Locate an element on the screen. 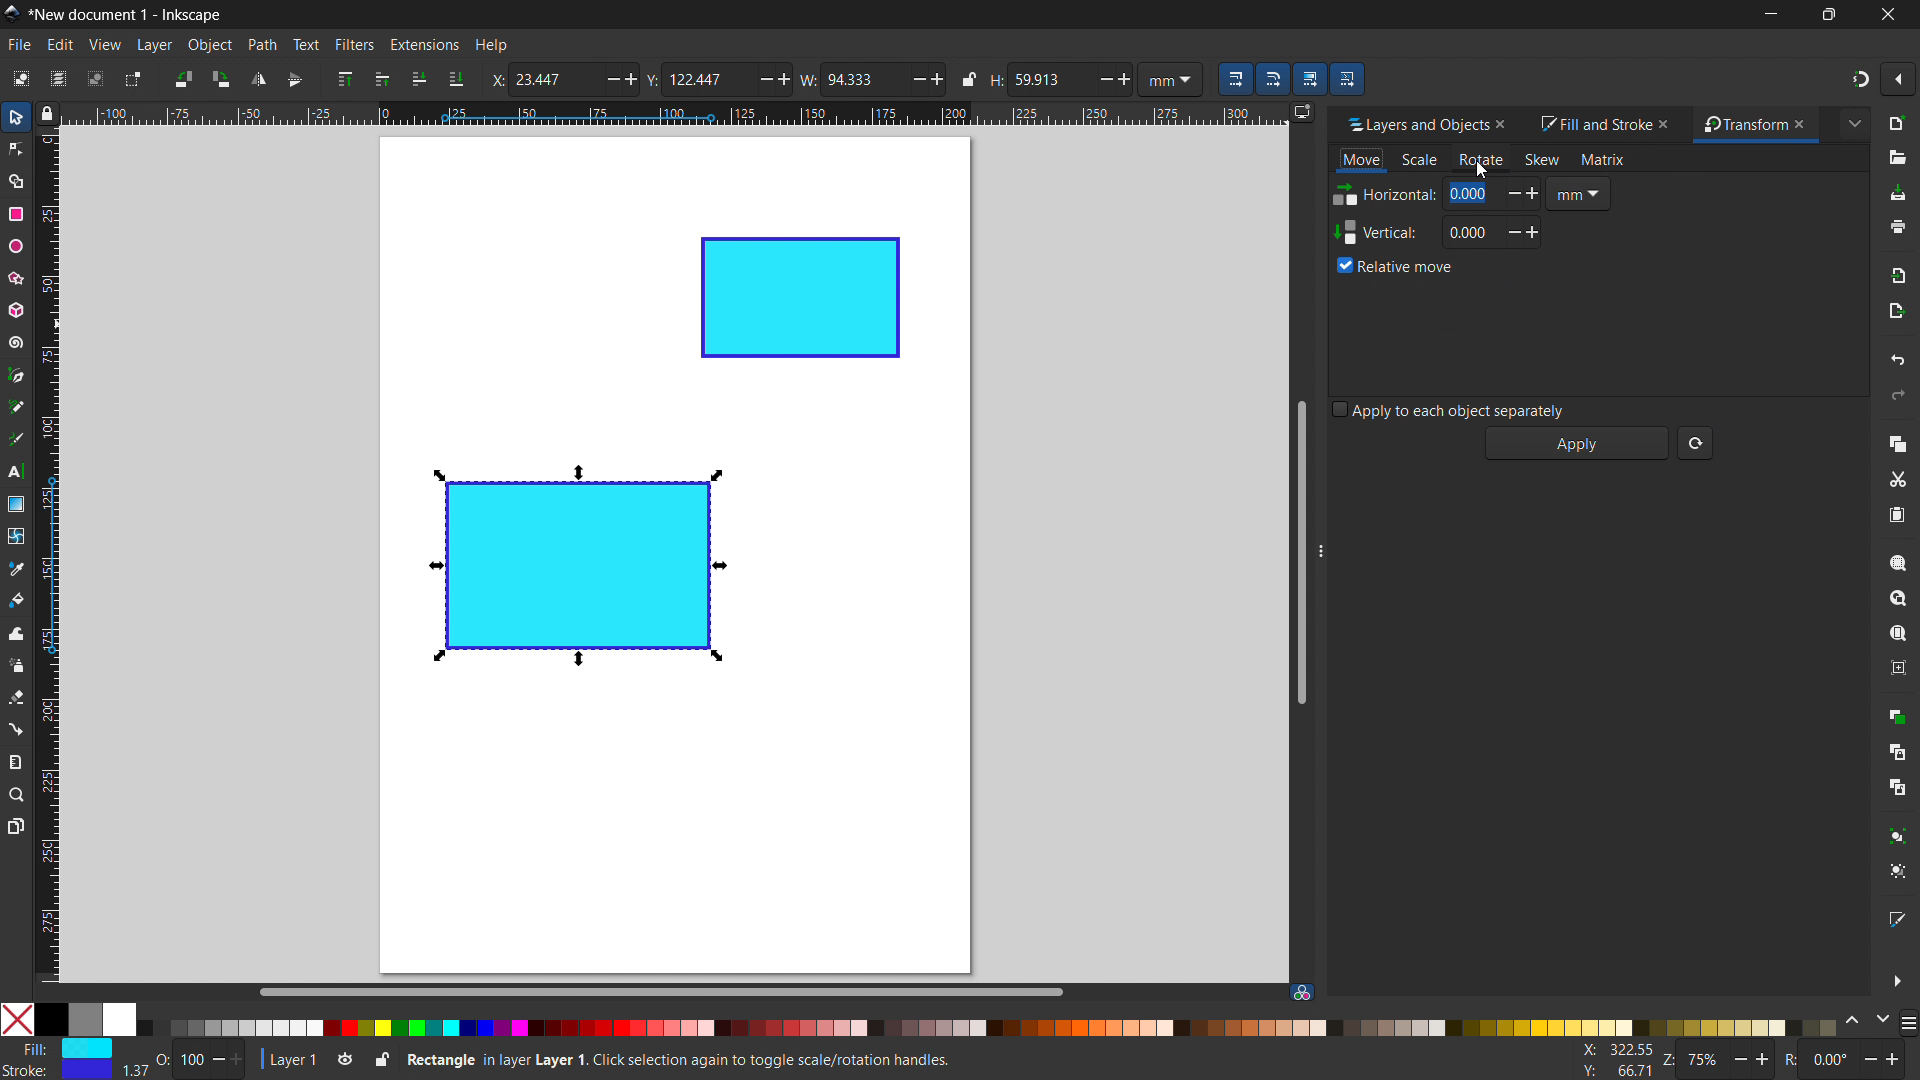 The image size is (1920, 1080). width of stroke is located at coordinates (135, 1071).